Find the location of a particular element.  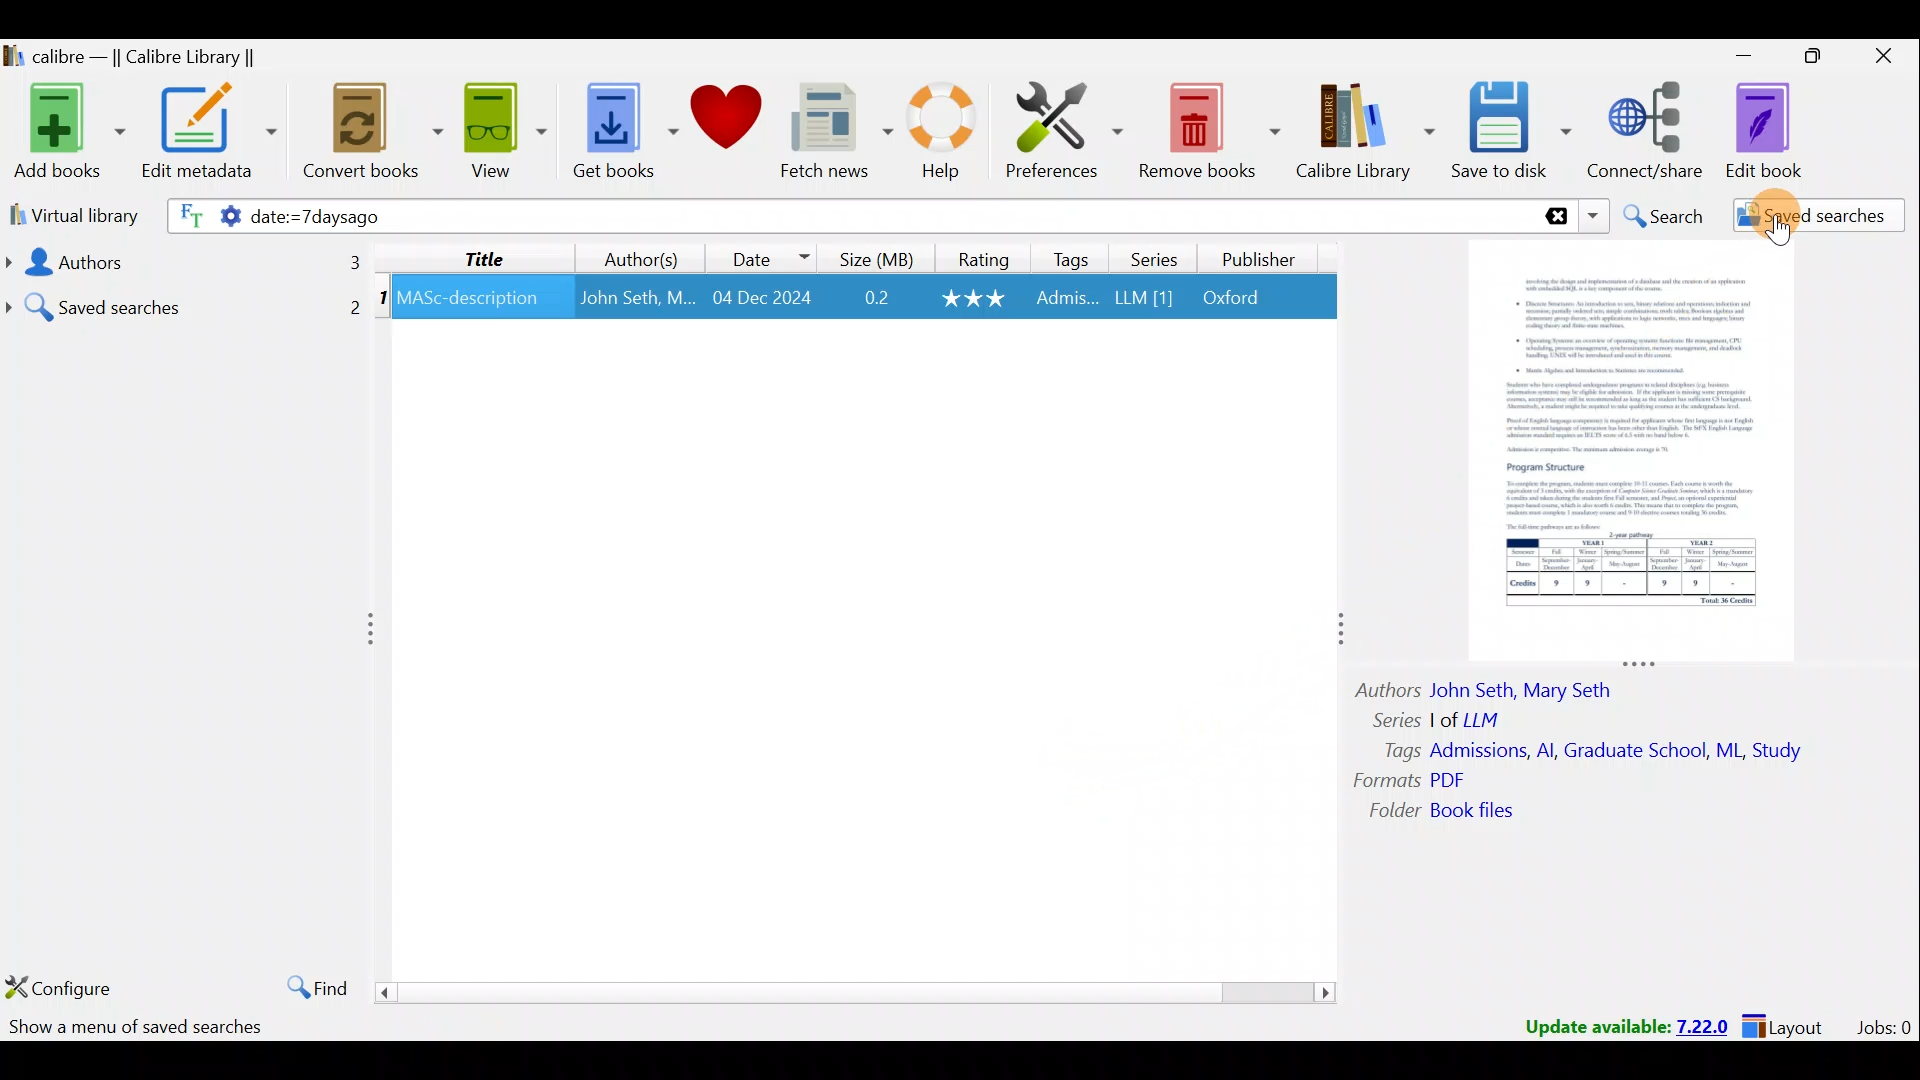

Layout is located at coordinates (1789, 1024).